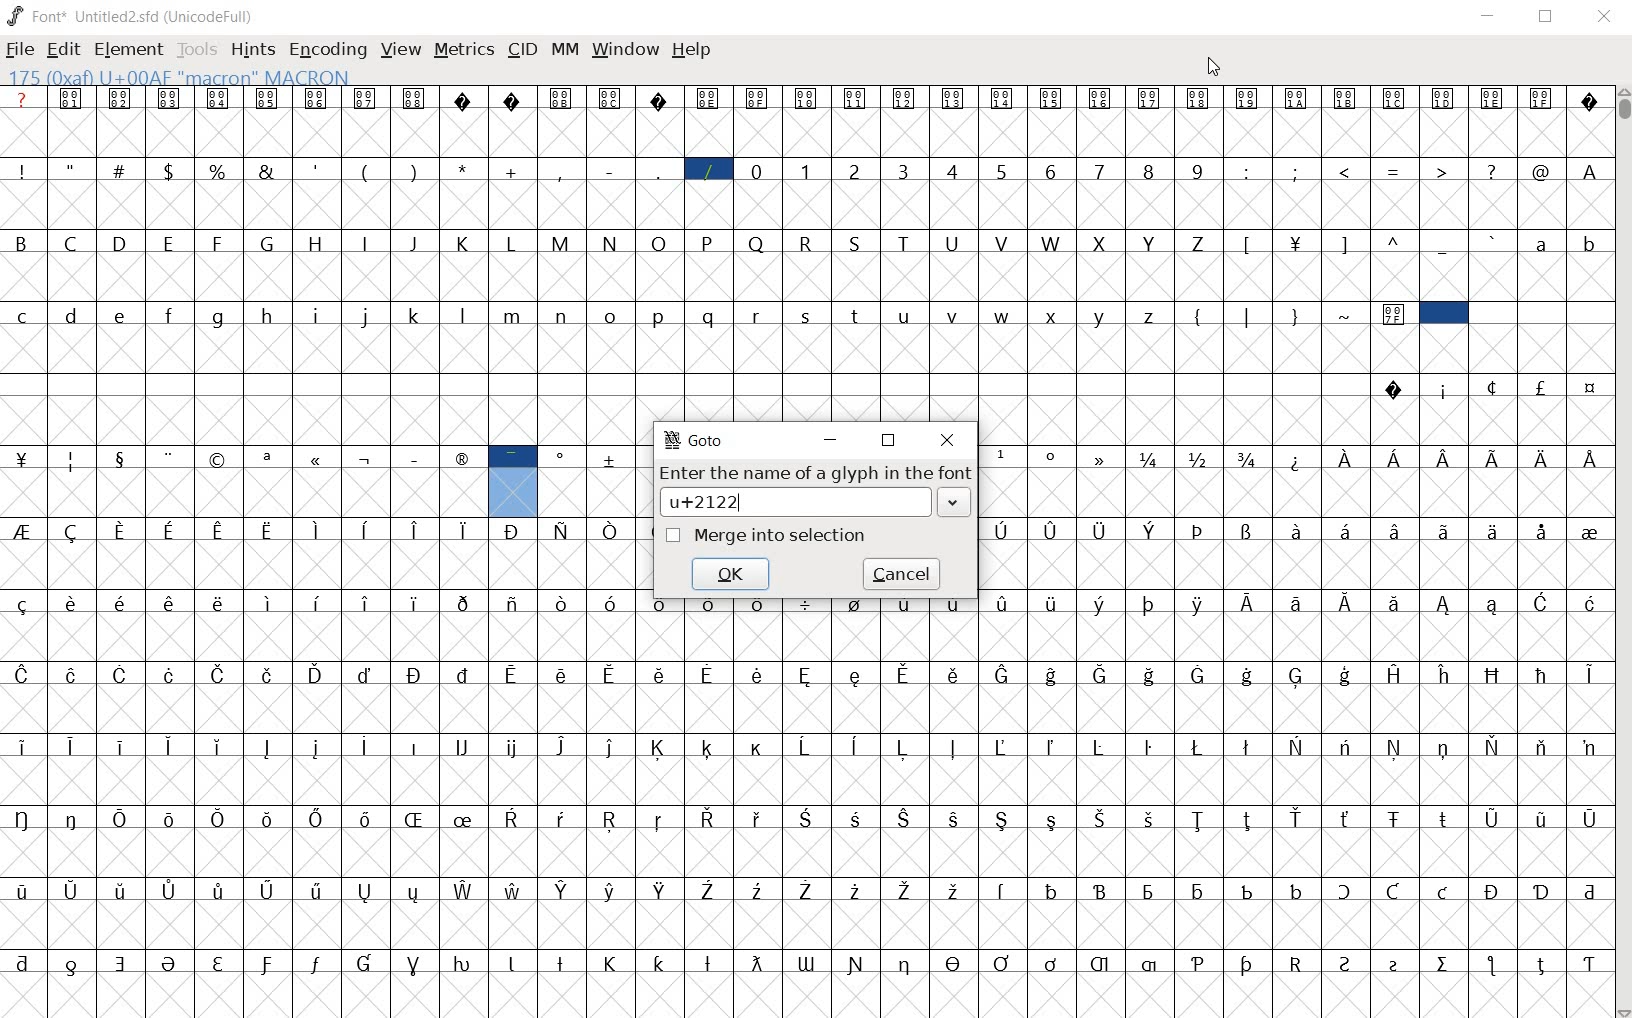  What do you see at coordinates (732, 575) in the screenshot?
I see `ok` at bounding box center [732, 575].